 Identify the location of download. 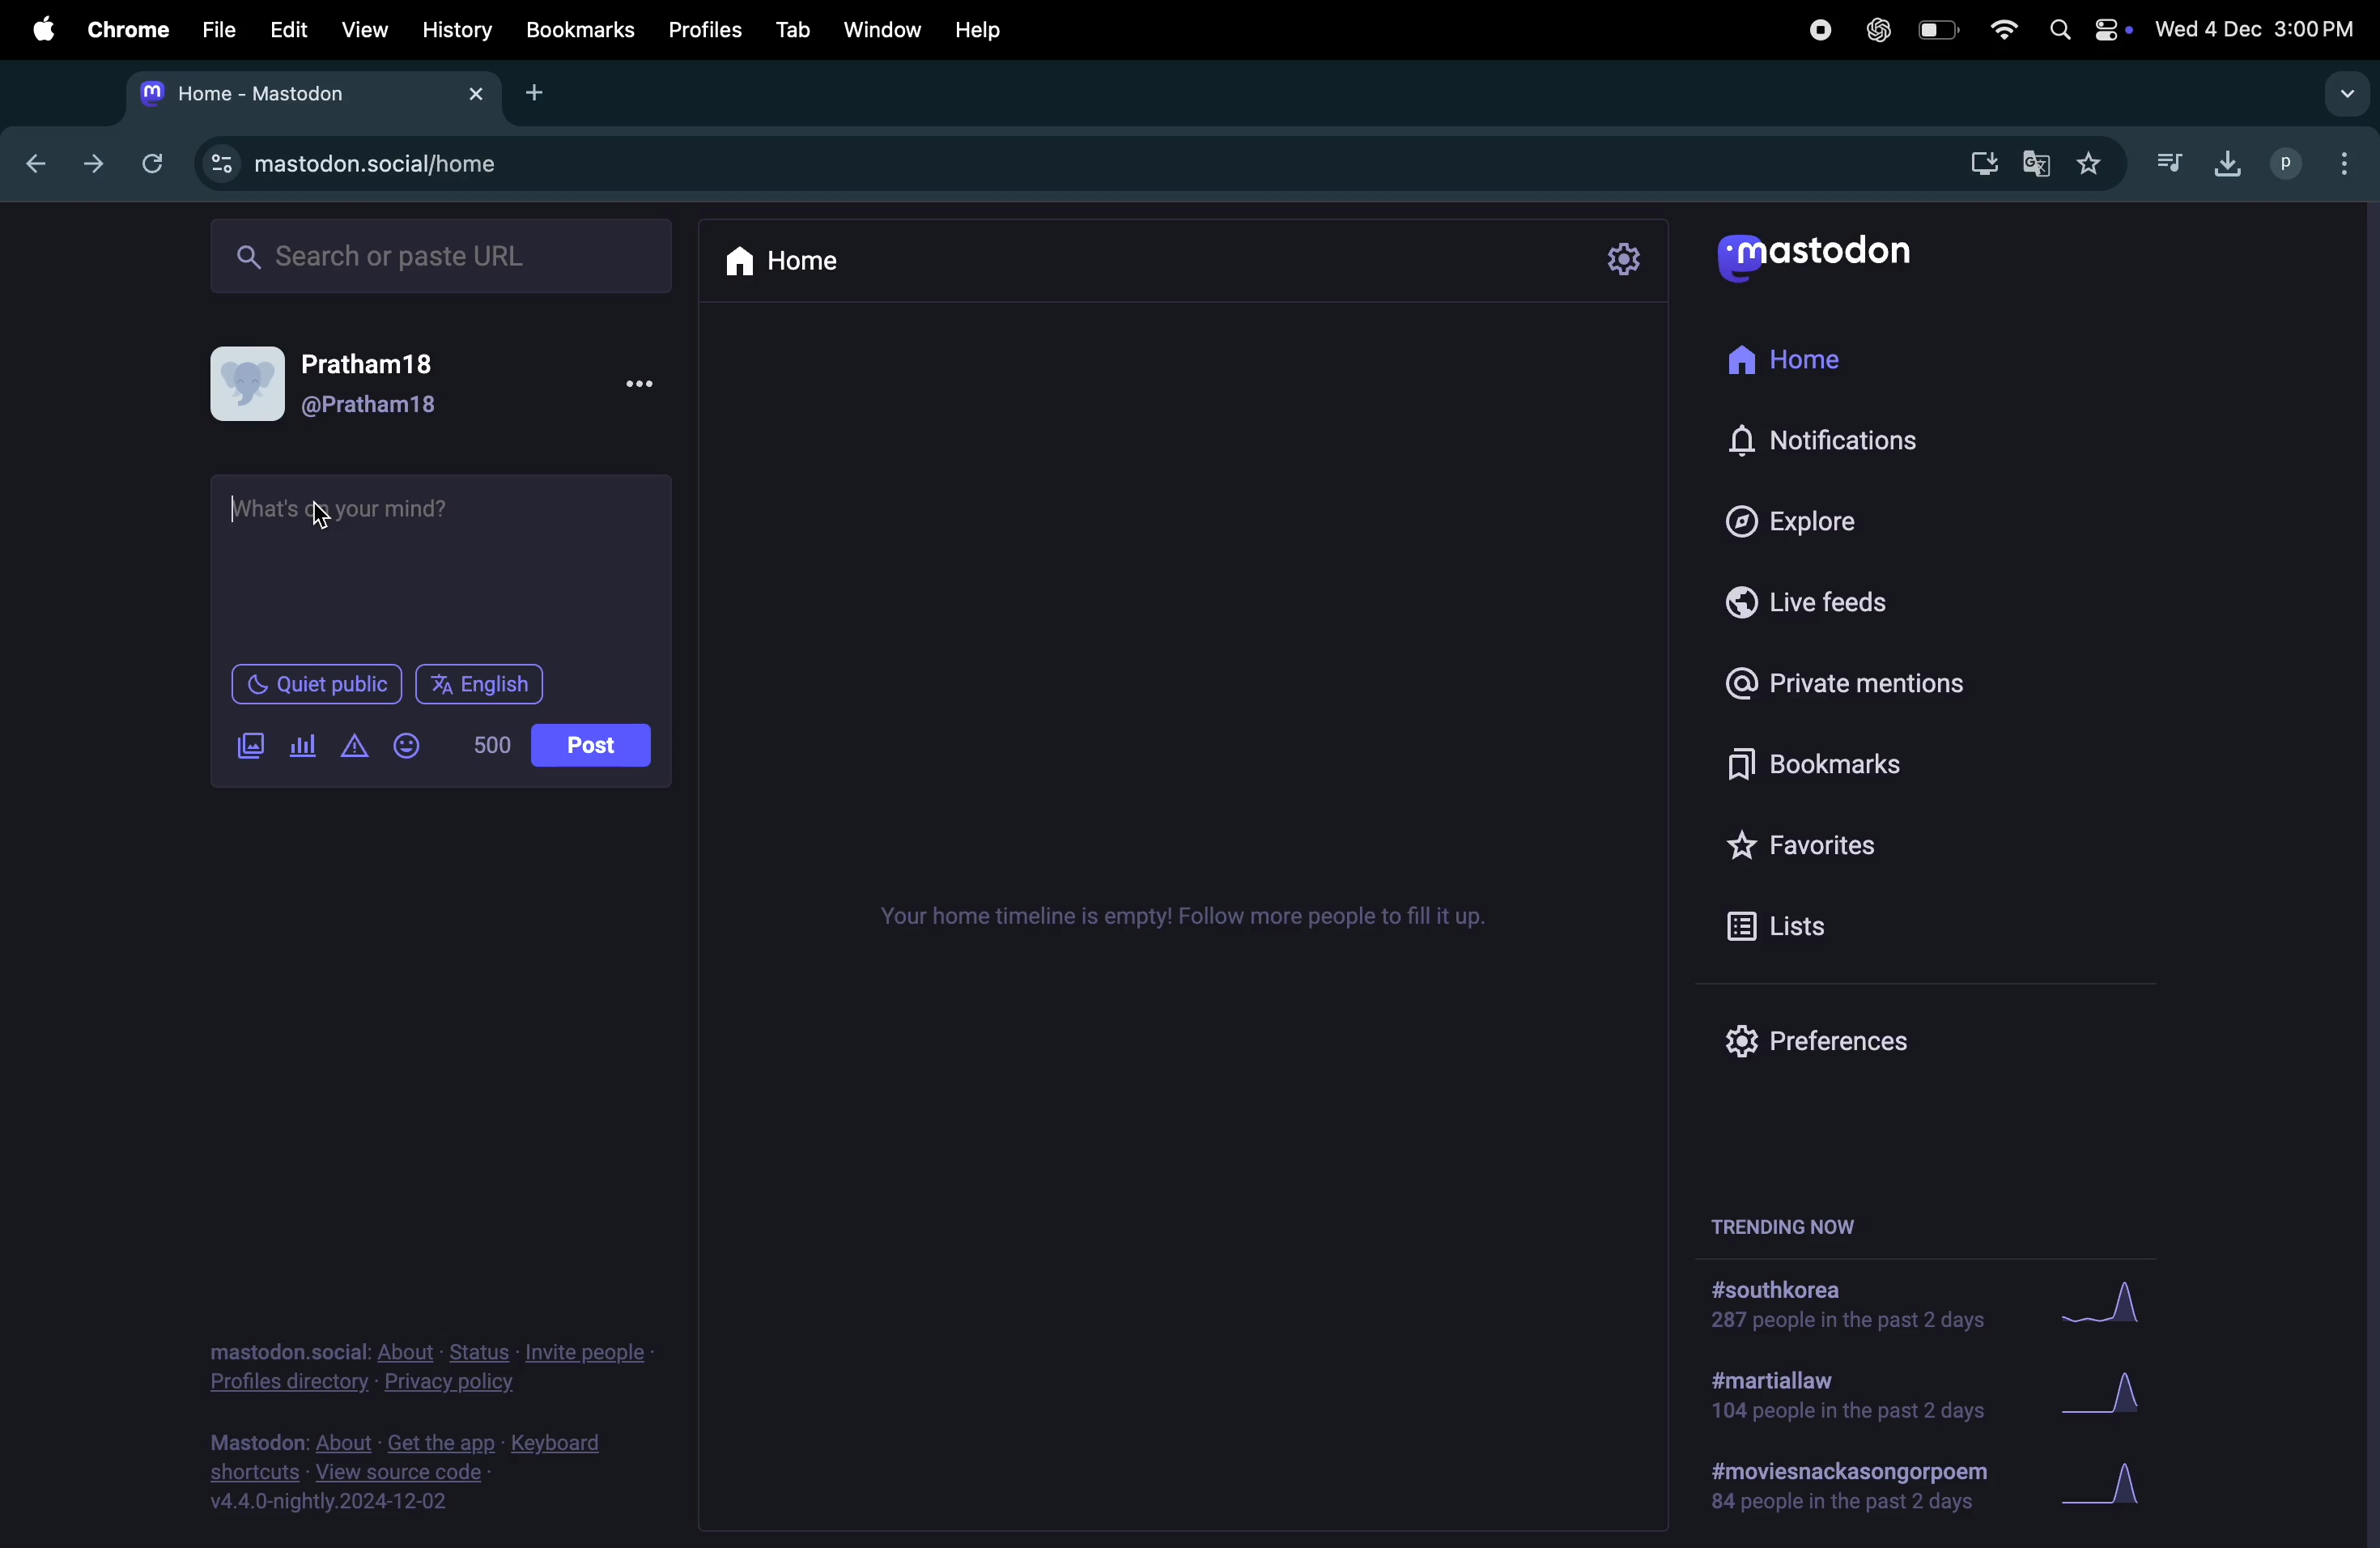
(1980, 165).